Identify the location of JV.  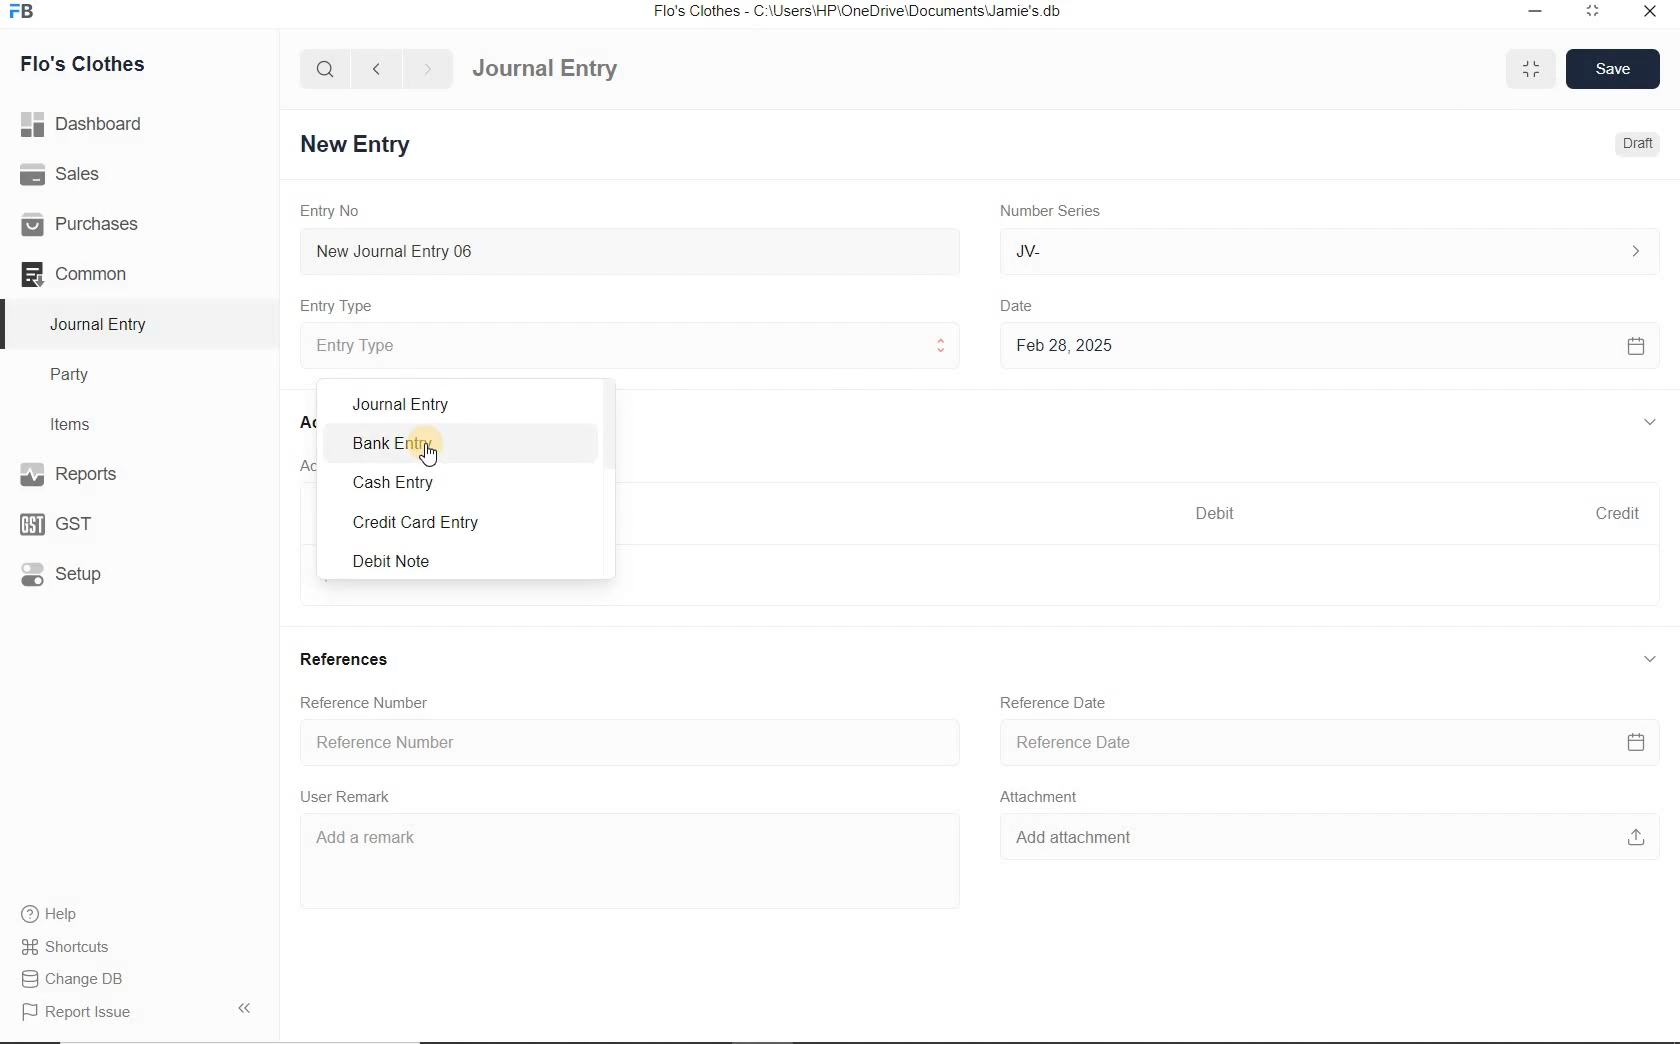
(1325, 251).